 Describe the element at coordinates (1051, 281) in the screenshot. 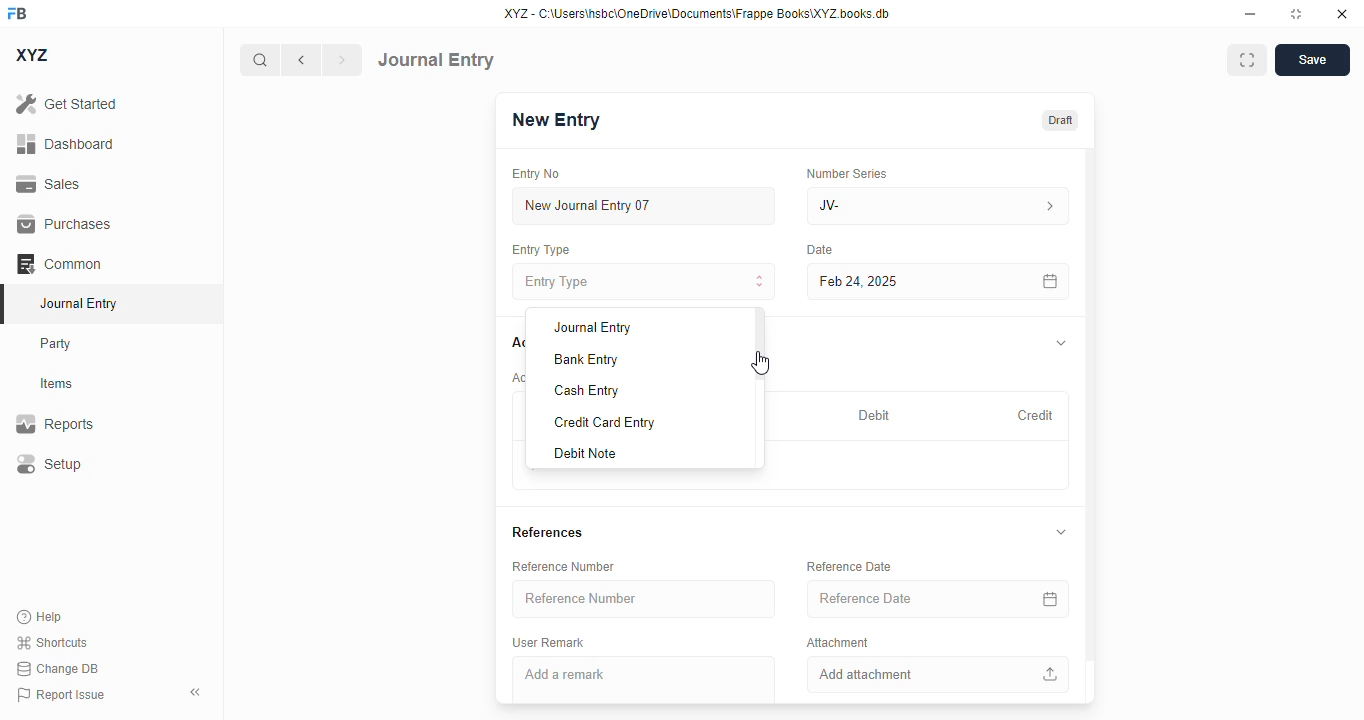

I see `calendar icon` at that location.